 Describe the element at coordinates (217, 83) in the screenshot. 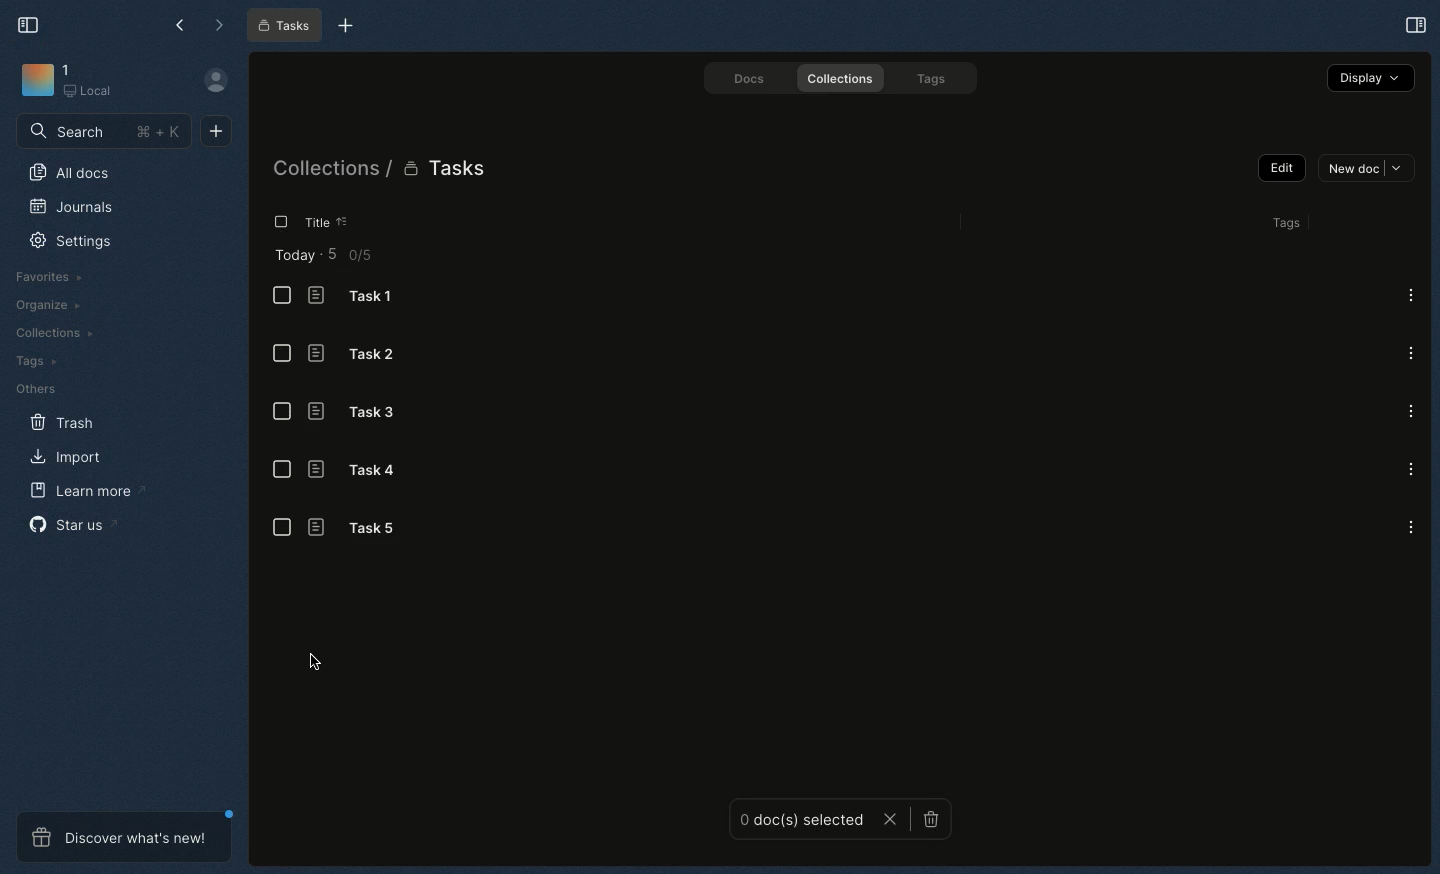

I see `User` at that location.